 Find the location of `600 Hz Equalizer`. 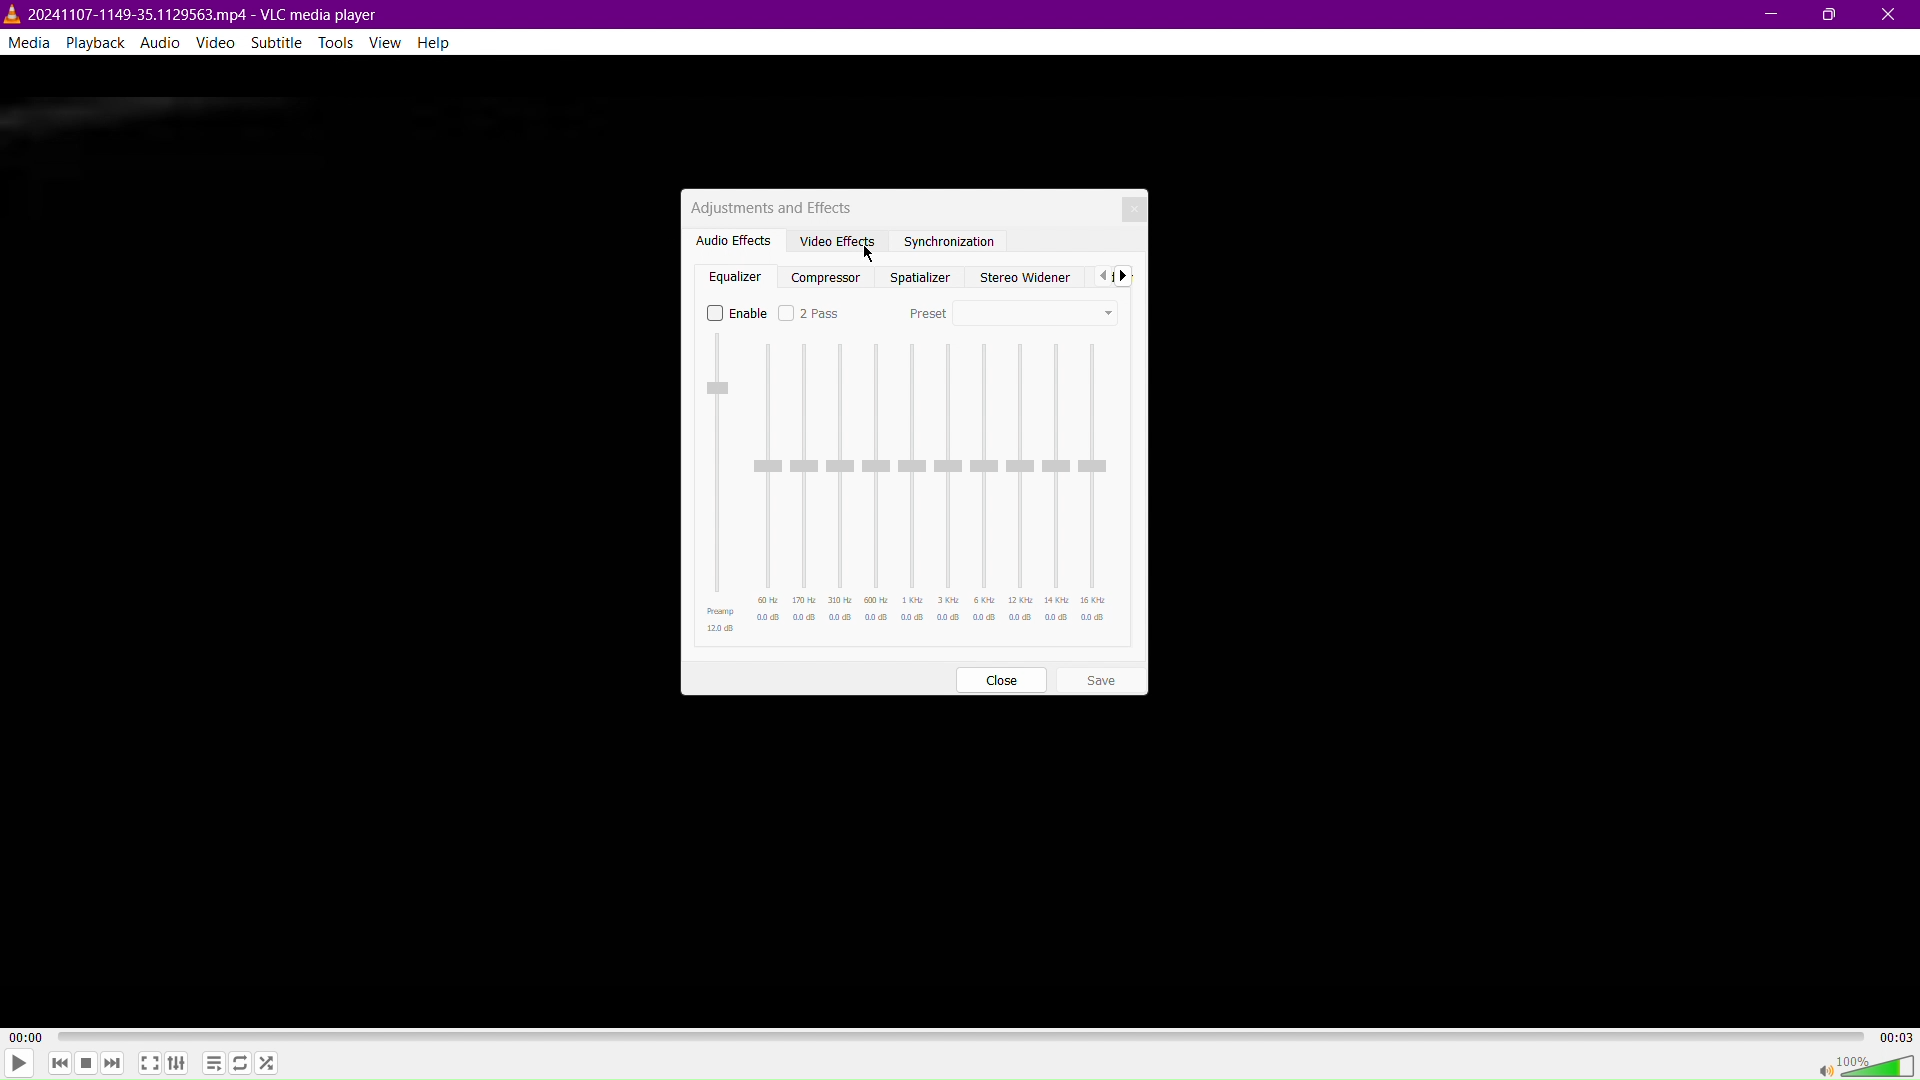

600 Hz Equalizer is located at coordinates (876, 487).